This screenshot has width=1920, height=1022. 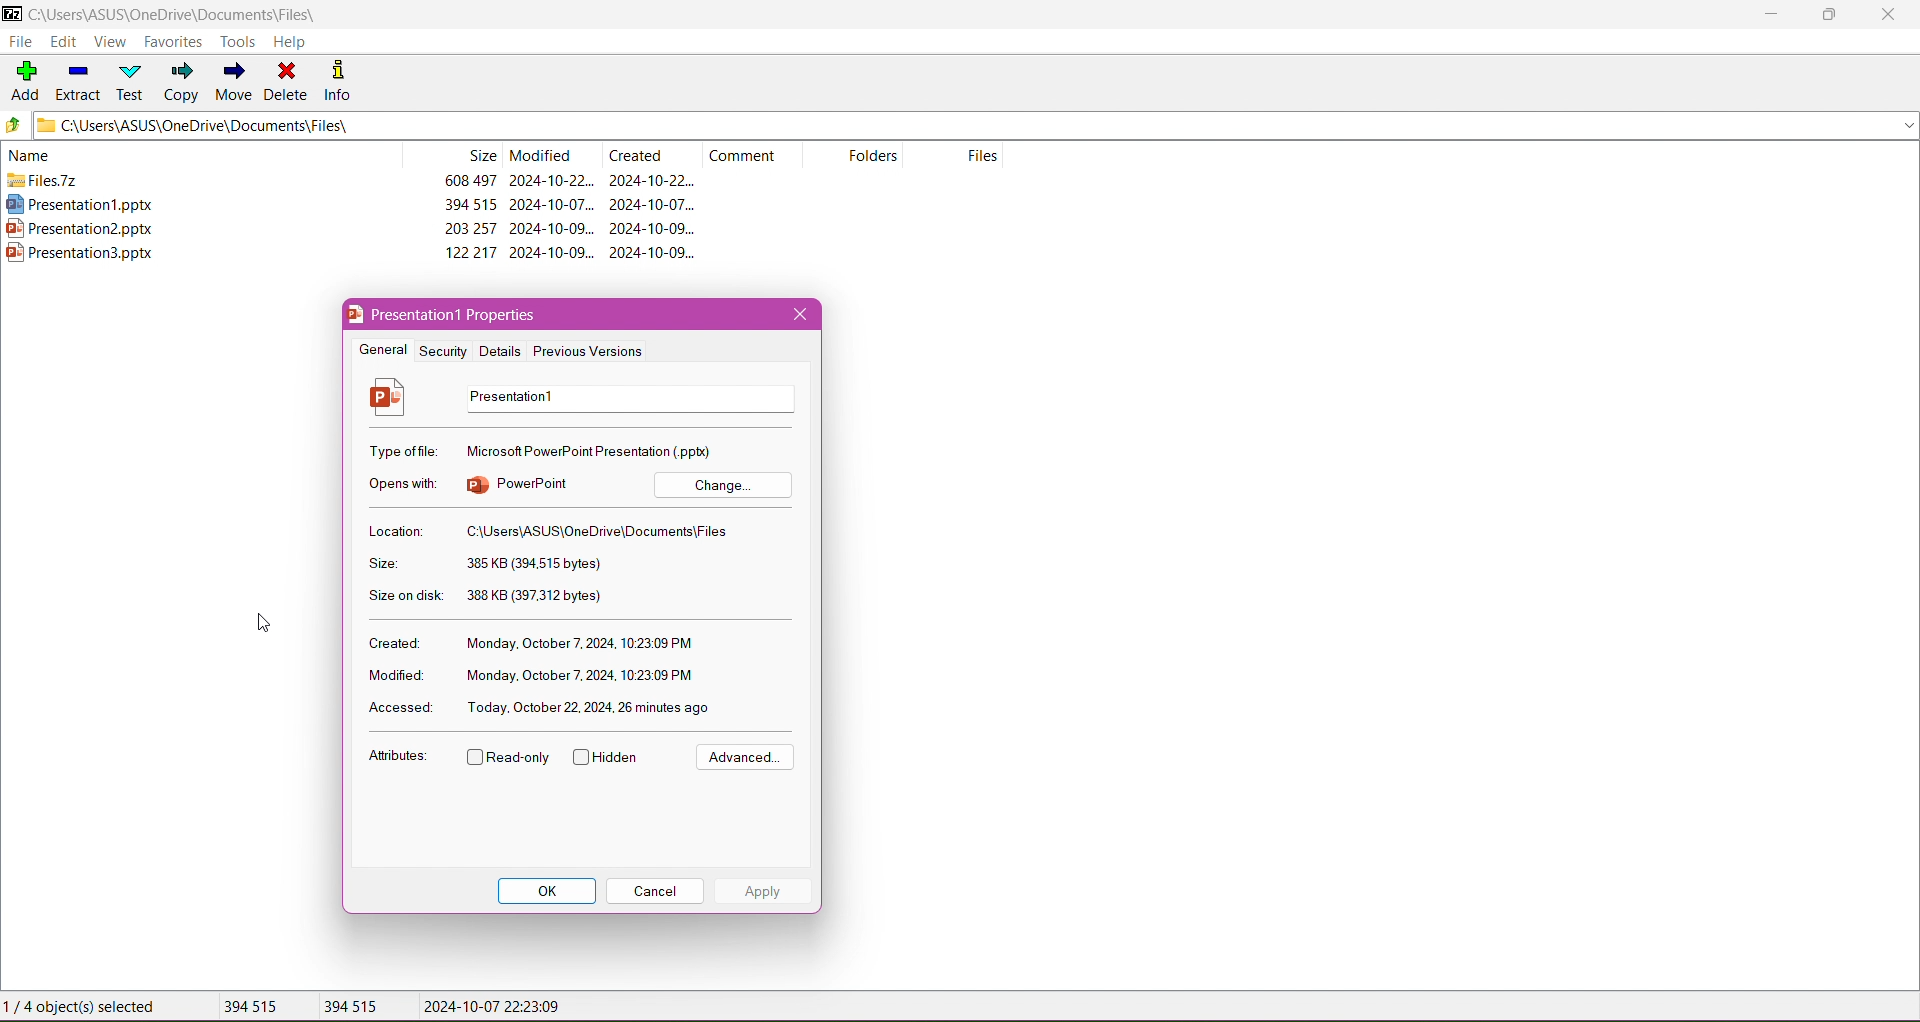 What do you see at coordinates (78, 203) in the screenshot?
I see `presentation1.pptx` at bounding box center [78, 203].